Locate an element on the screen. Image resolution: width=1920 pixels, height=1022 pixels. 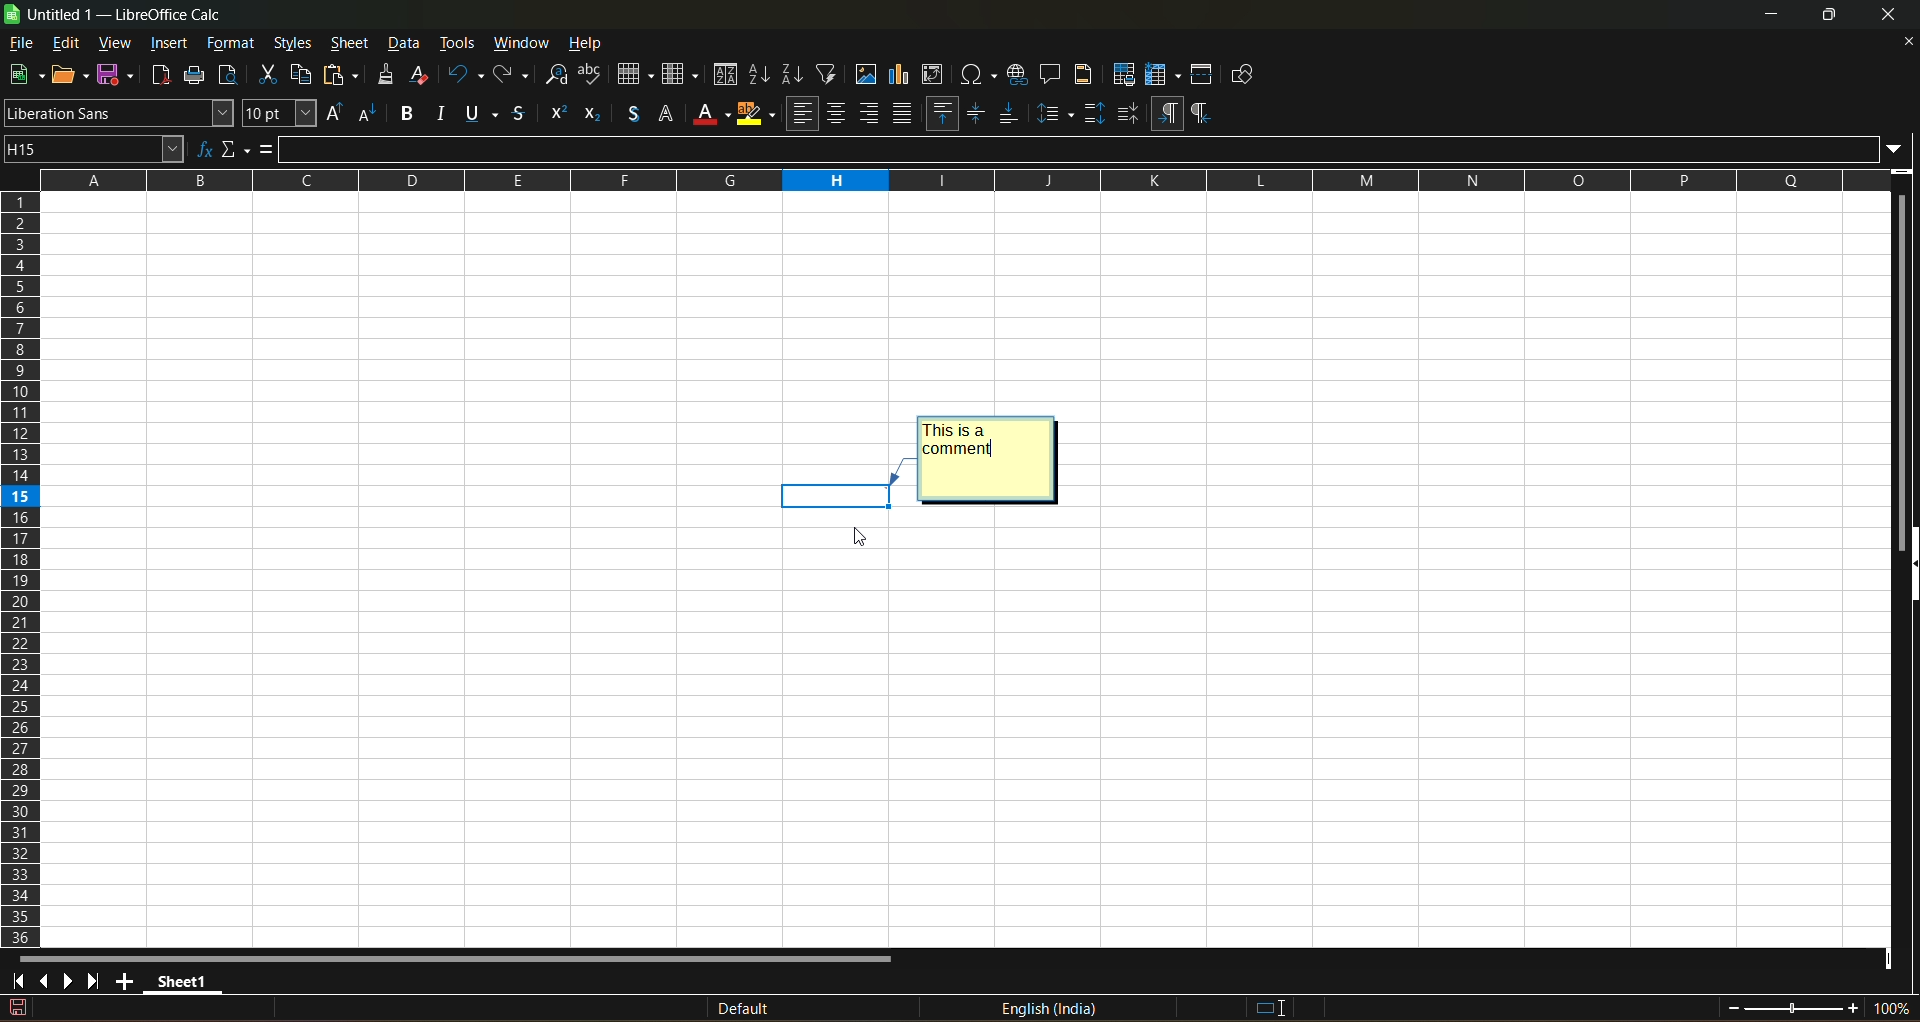
scroll to last sheet is located at coordinates (97, 980).